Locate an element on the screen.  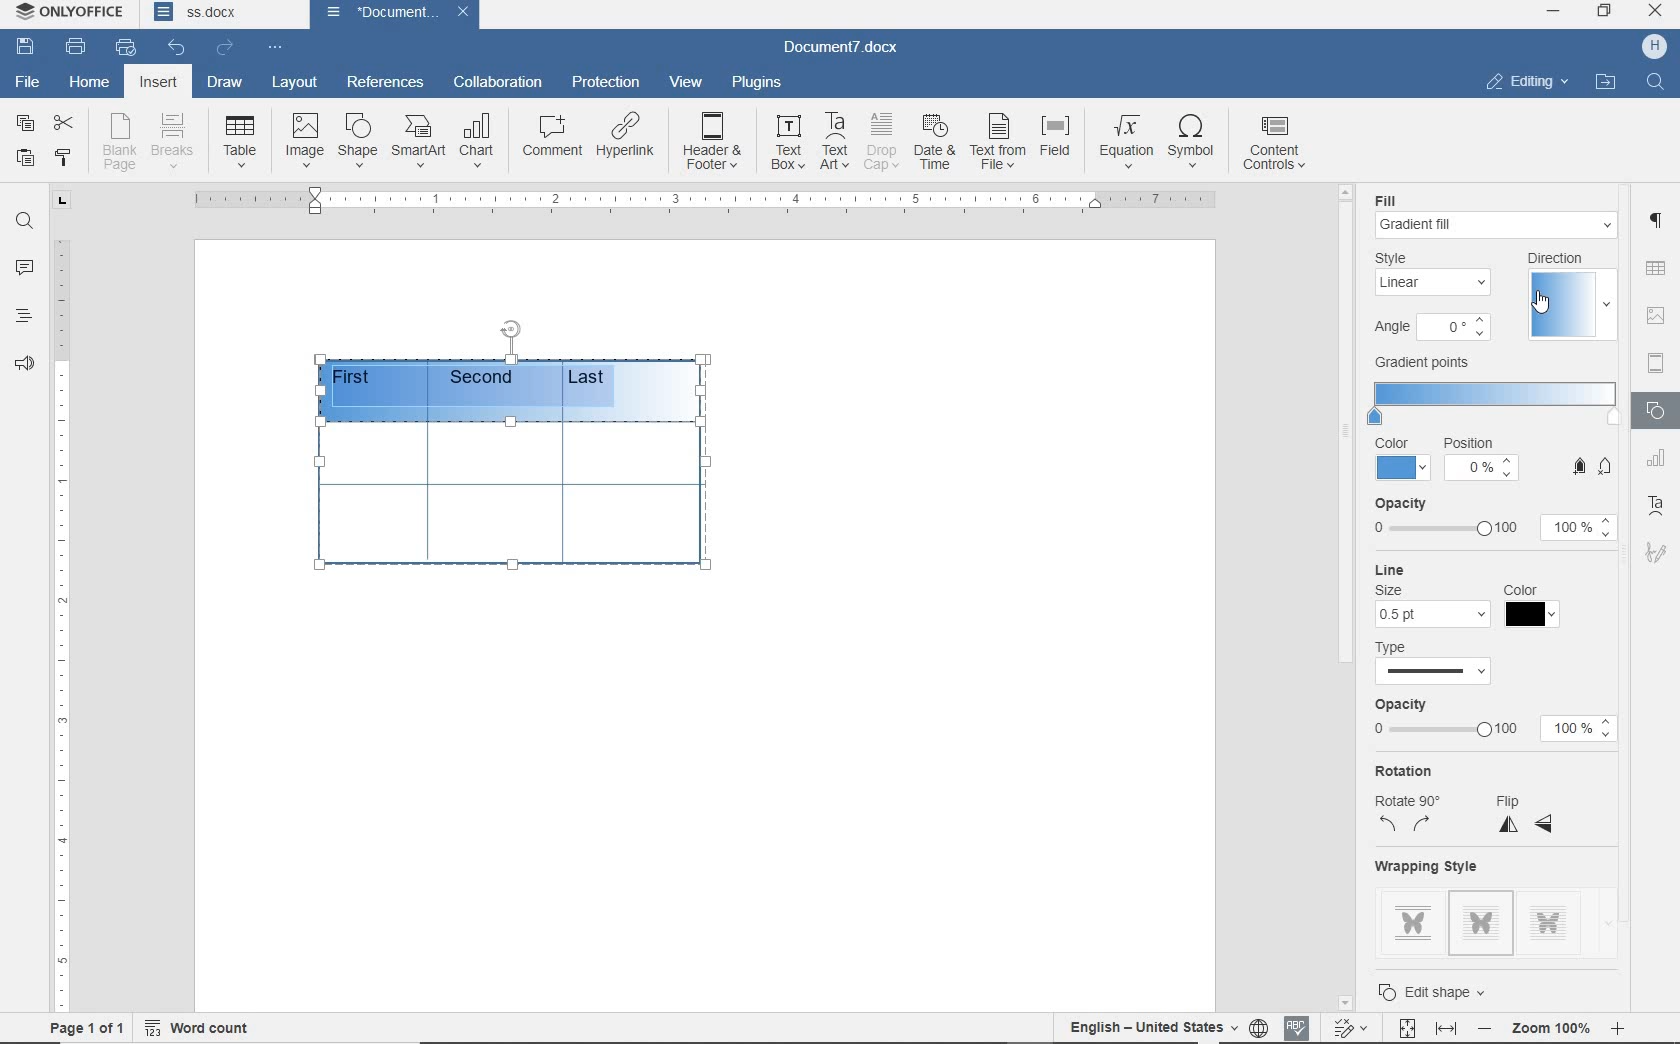
TABLE is located at coordinates (1658, 460).